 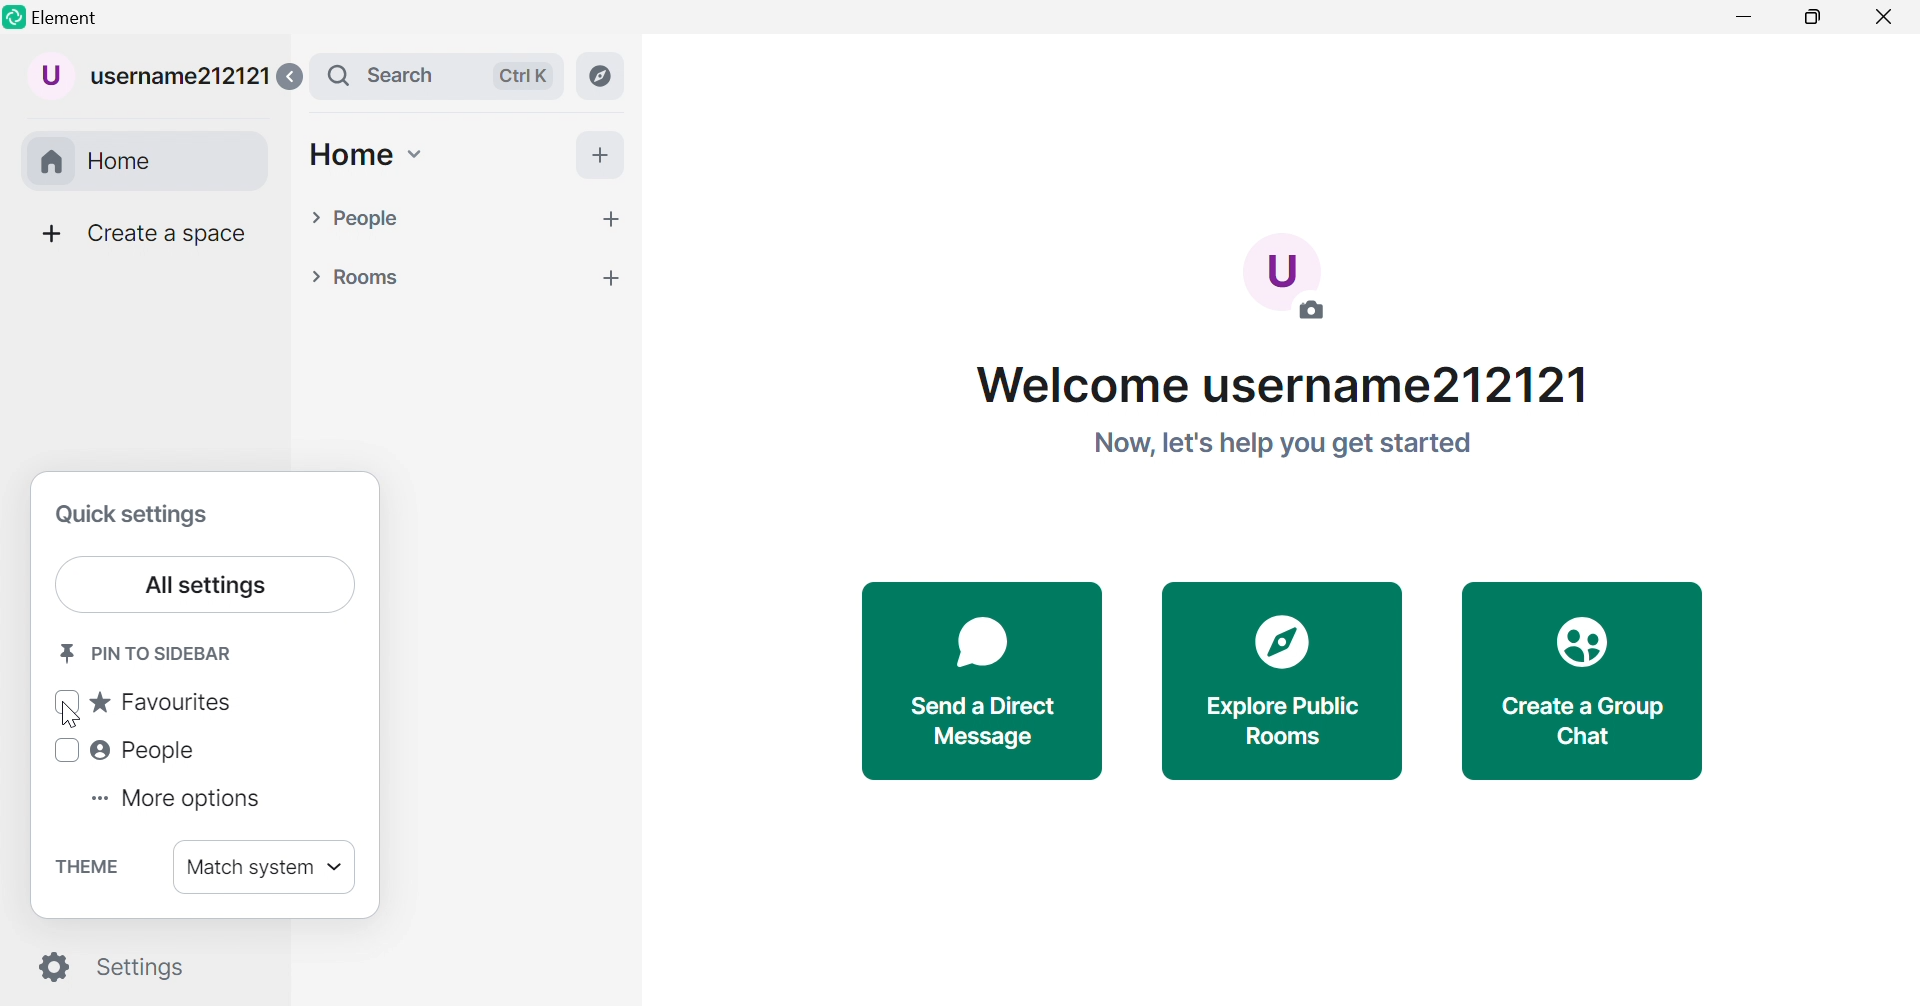 What do you see at coordinates (14, 17) in the screenshot?
I see `Element logo` at bounding box center [14, 17].